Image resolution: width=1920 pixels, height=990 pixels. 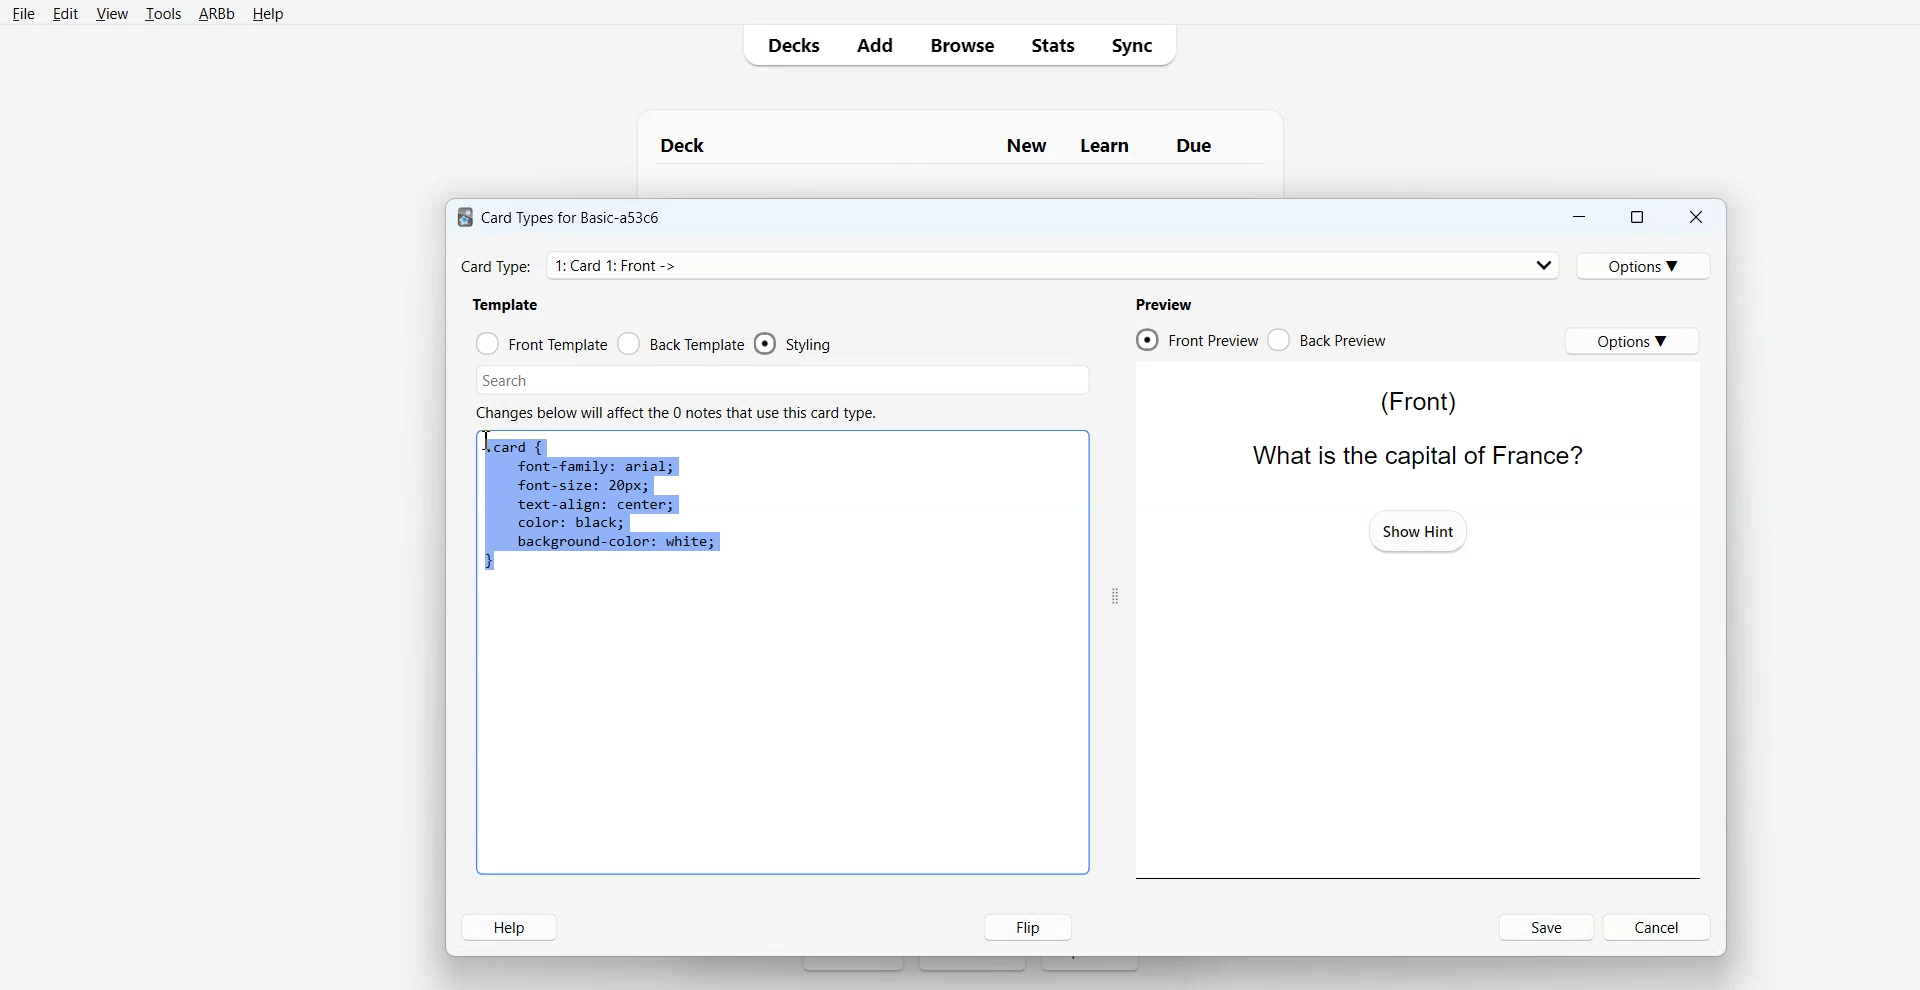 I want to click on Sync, so click(x=1138, y=44).